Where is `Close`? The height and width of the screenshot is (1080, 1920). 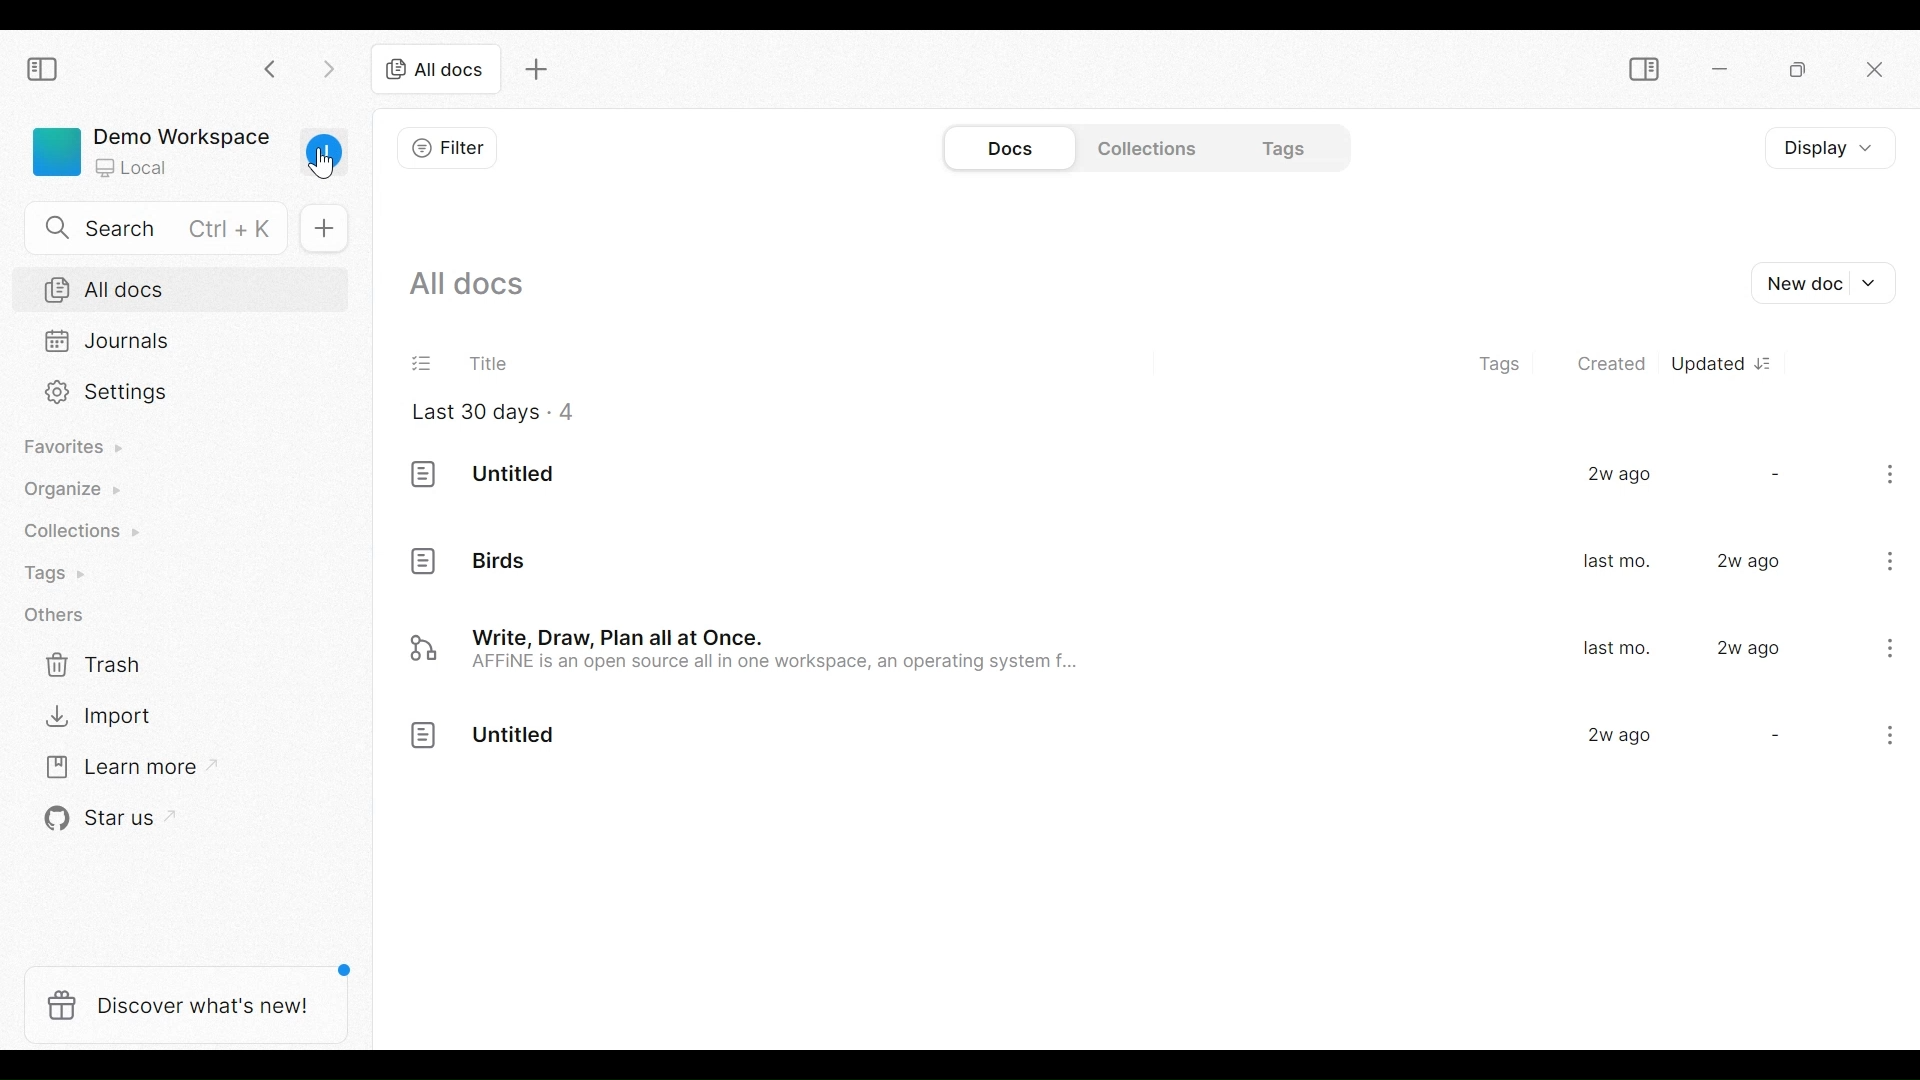 Close is located at coordinates (1877, 72).